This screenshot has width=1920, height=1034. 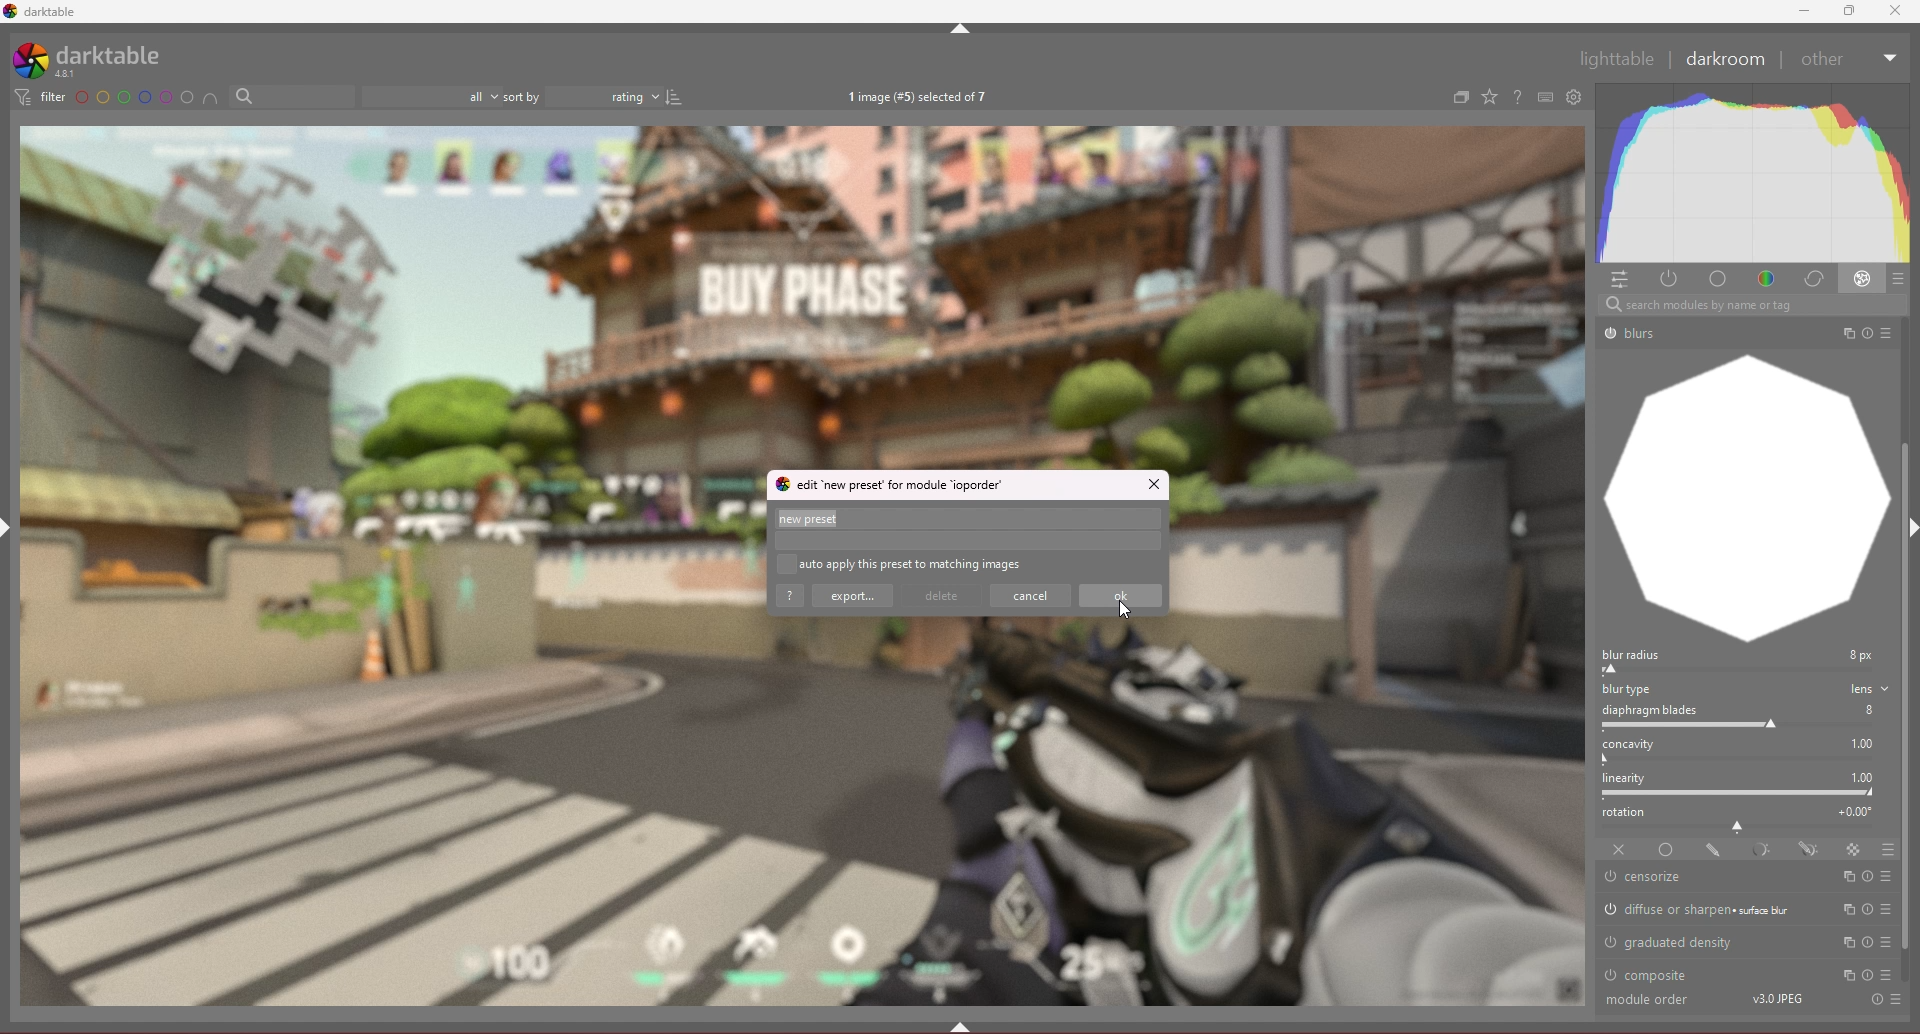 I want to click on darktable, so click(x=50, y=11).